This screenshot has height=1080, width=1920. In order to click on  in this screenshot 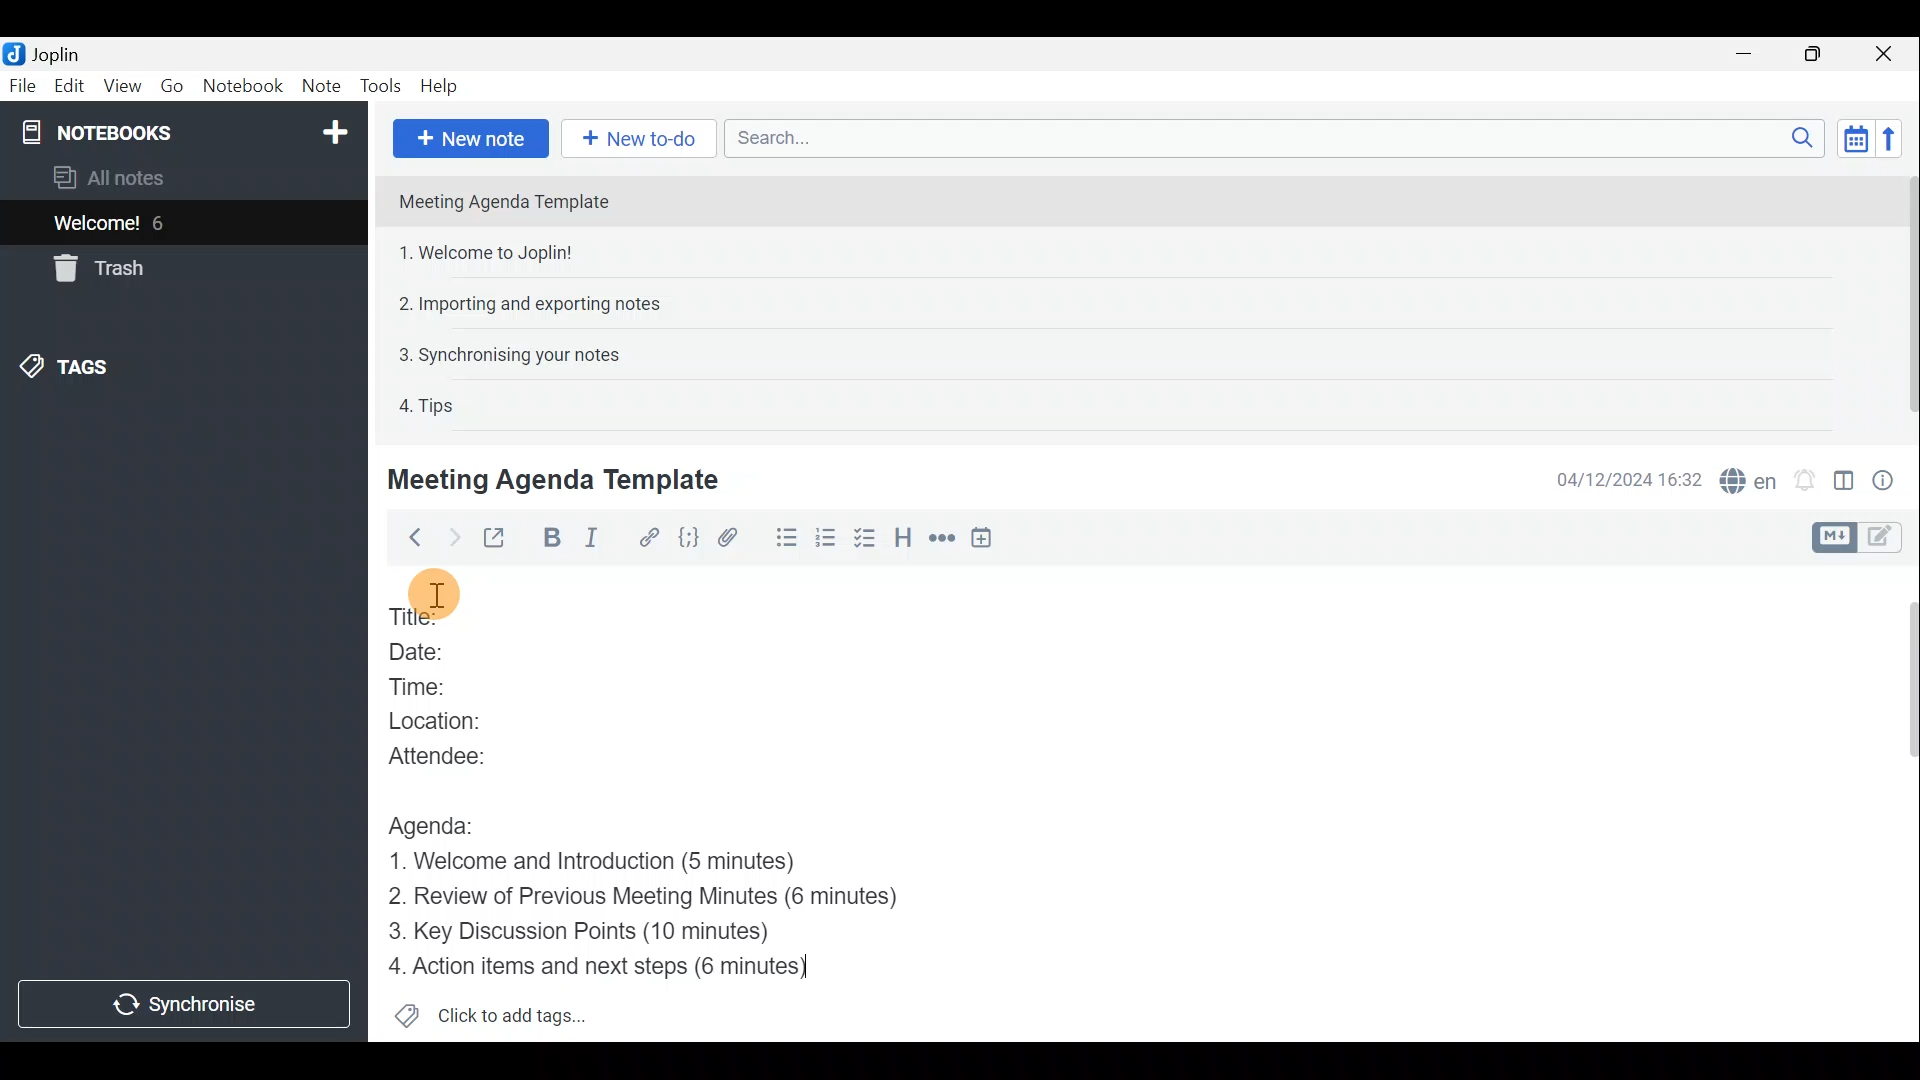, I will do `click(435, 594)`.